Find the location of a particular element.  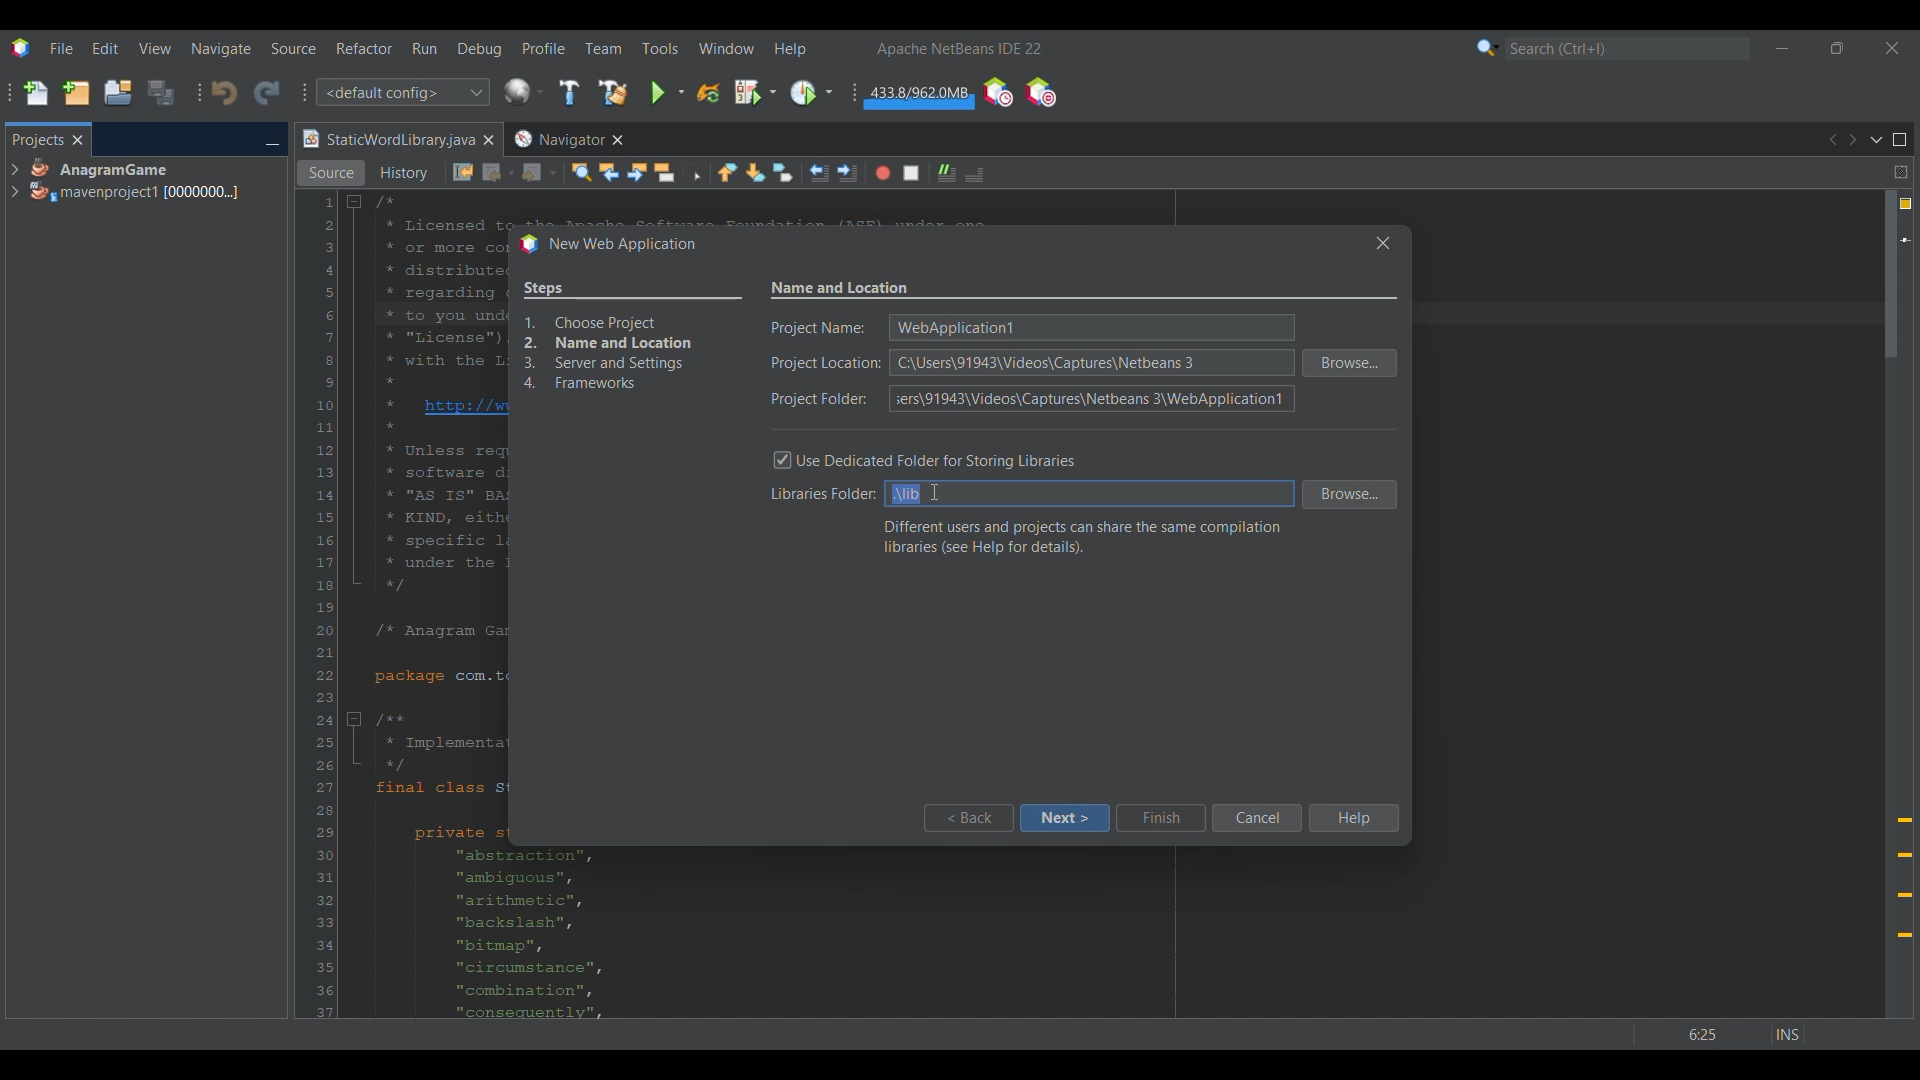

Search options is located at coordinates (1488, 47).